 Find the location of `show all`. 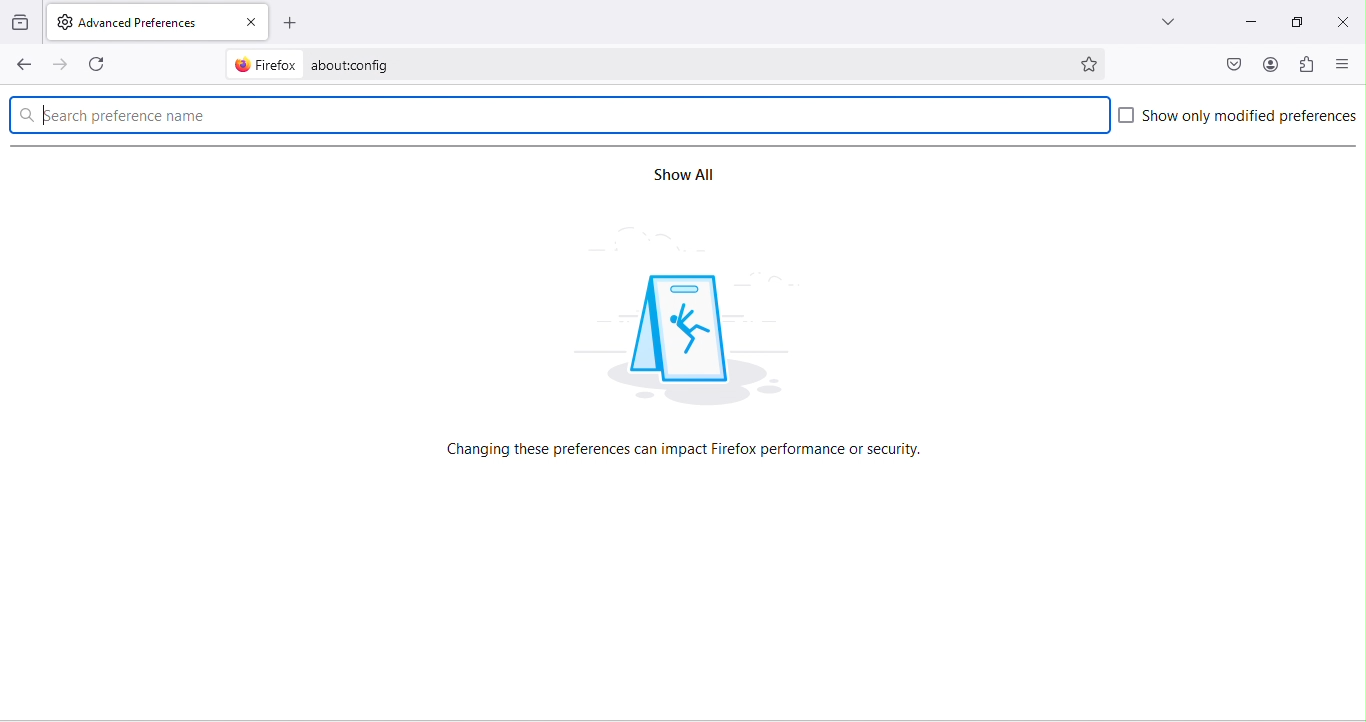

show all is located at coordinates (679, 176).